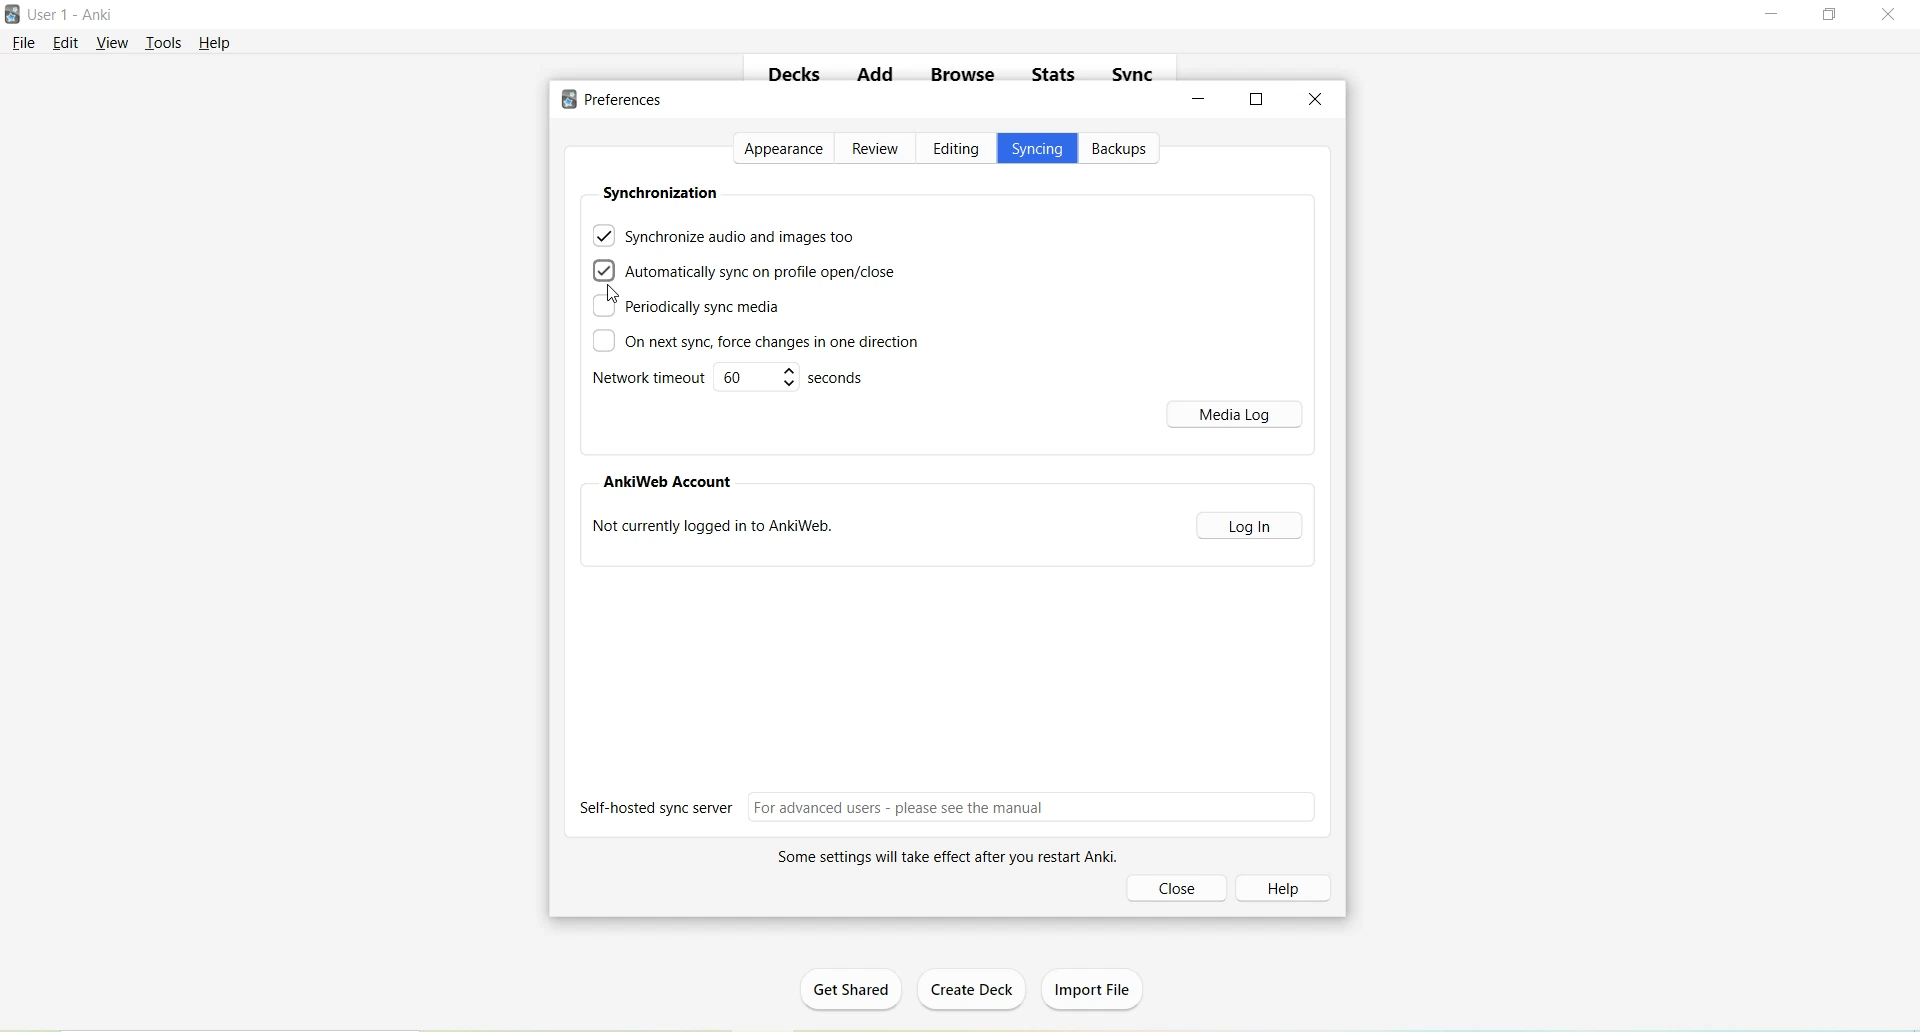  I want to click on User 1 - Anki, so click(74, 16).